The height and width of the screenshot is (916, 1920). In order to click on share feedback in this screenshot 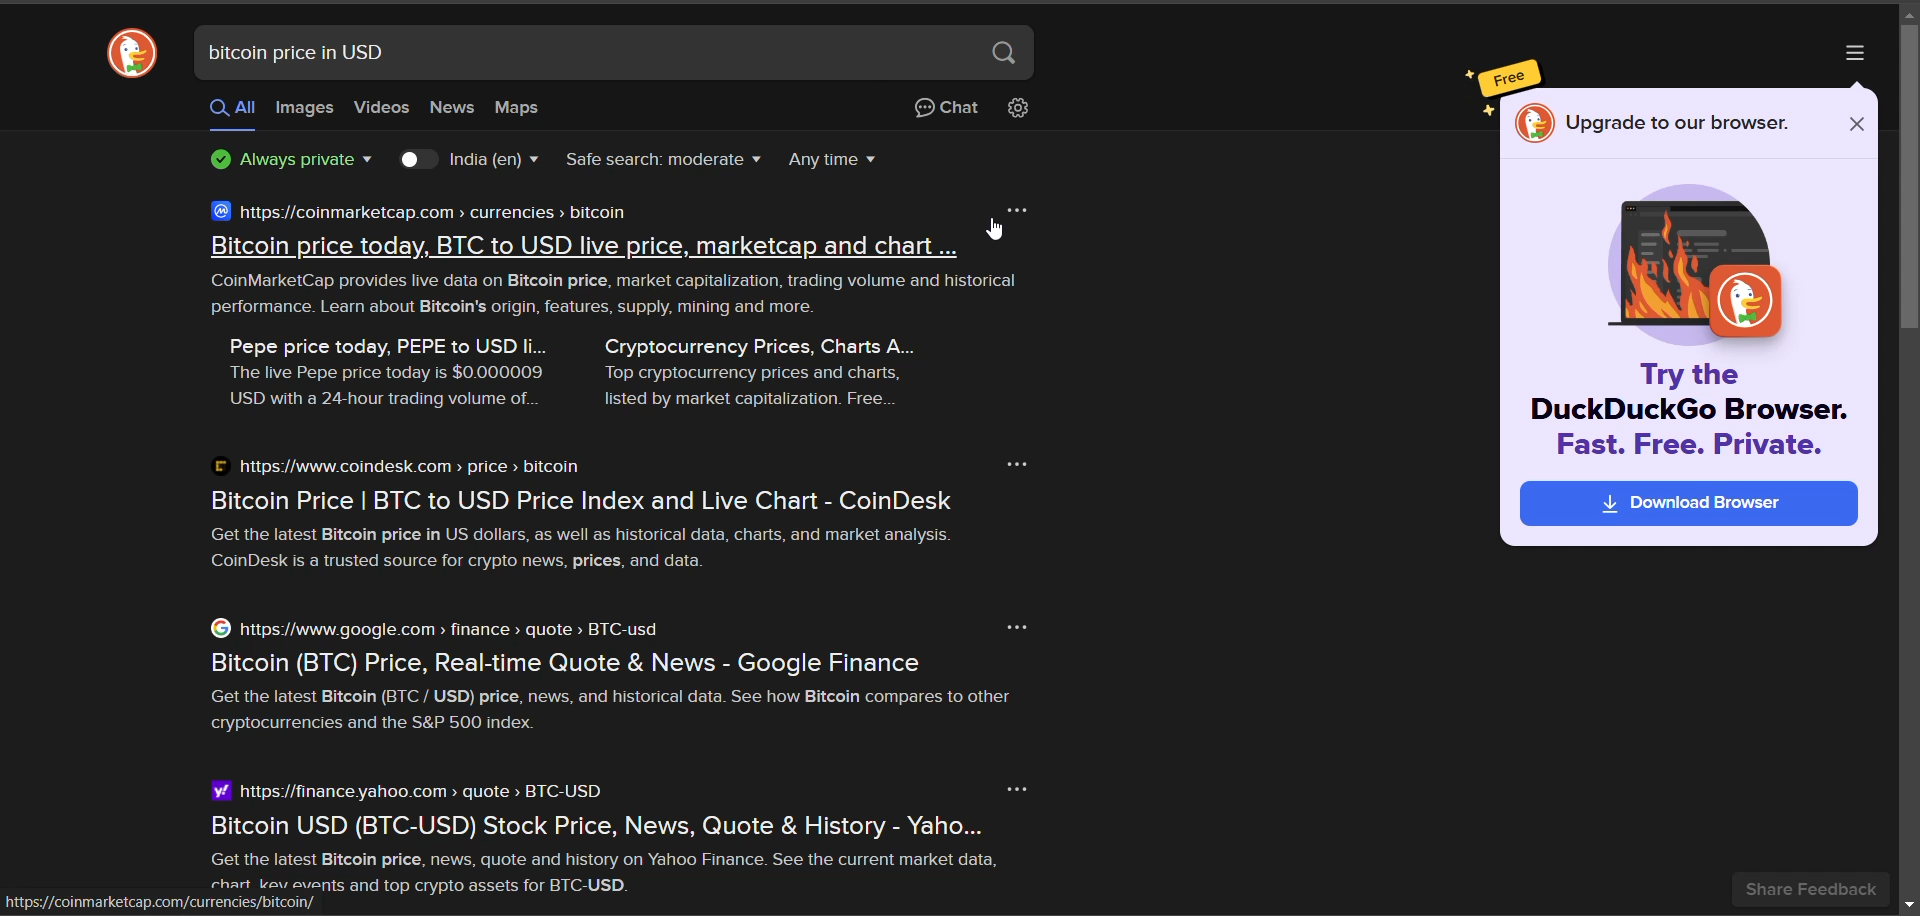, I will do `click(1814, 889)`.